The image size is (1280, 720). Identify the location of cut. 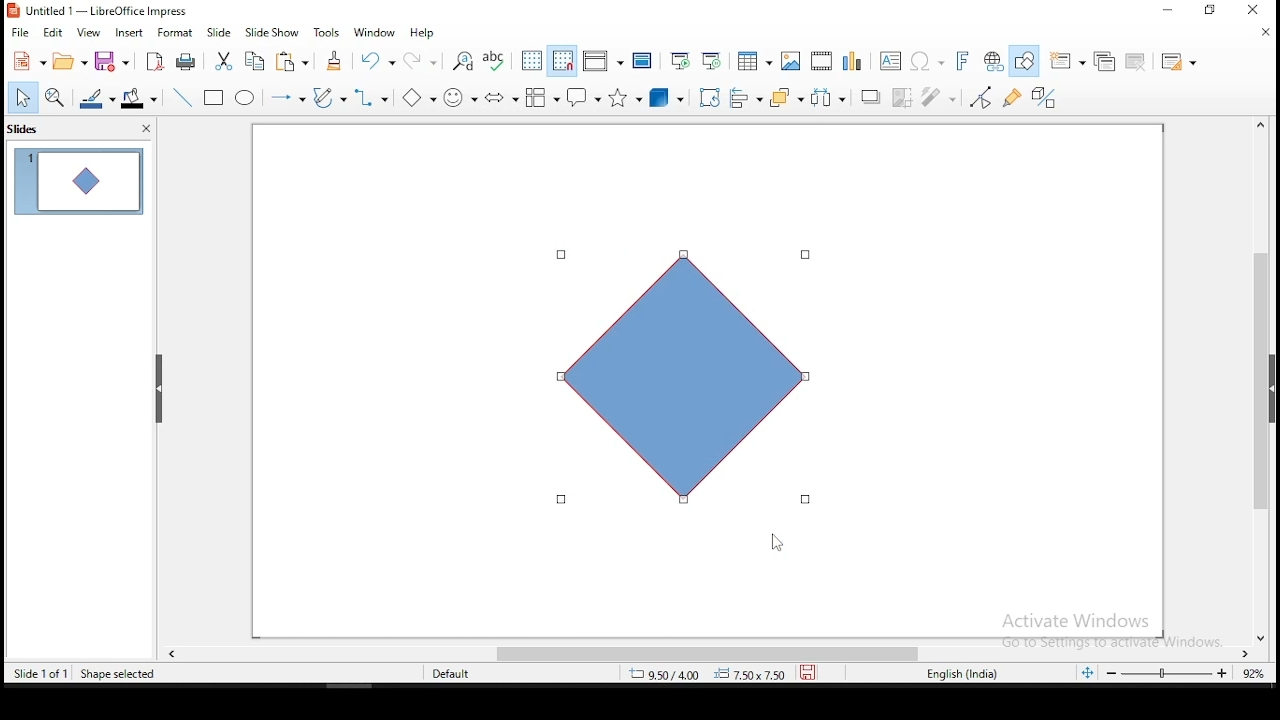
(224, 63).